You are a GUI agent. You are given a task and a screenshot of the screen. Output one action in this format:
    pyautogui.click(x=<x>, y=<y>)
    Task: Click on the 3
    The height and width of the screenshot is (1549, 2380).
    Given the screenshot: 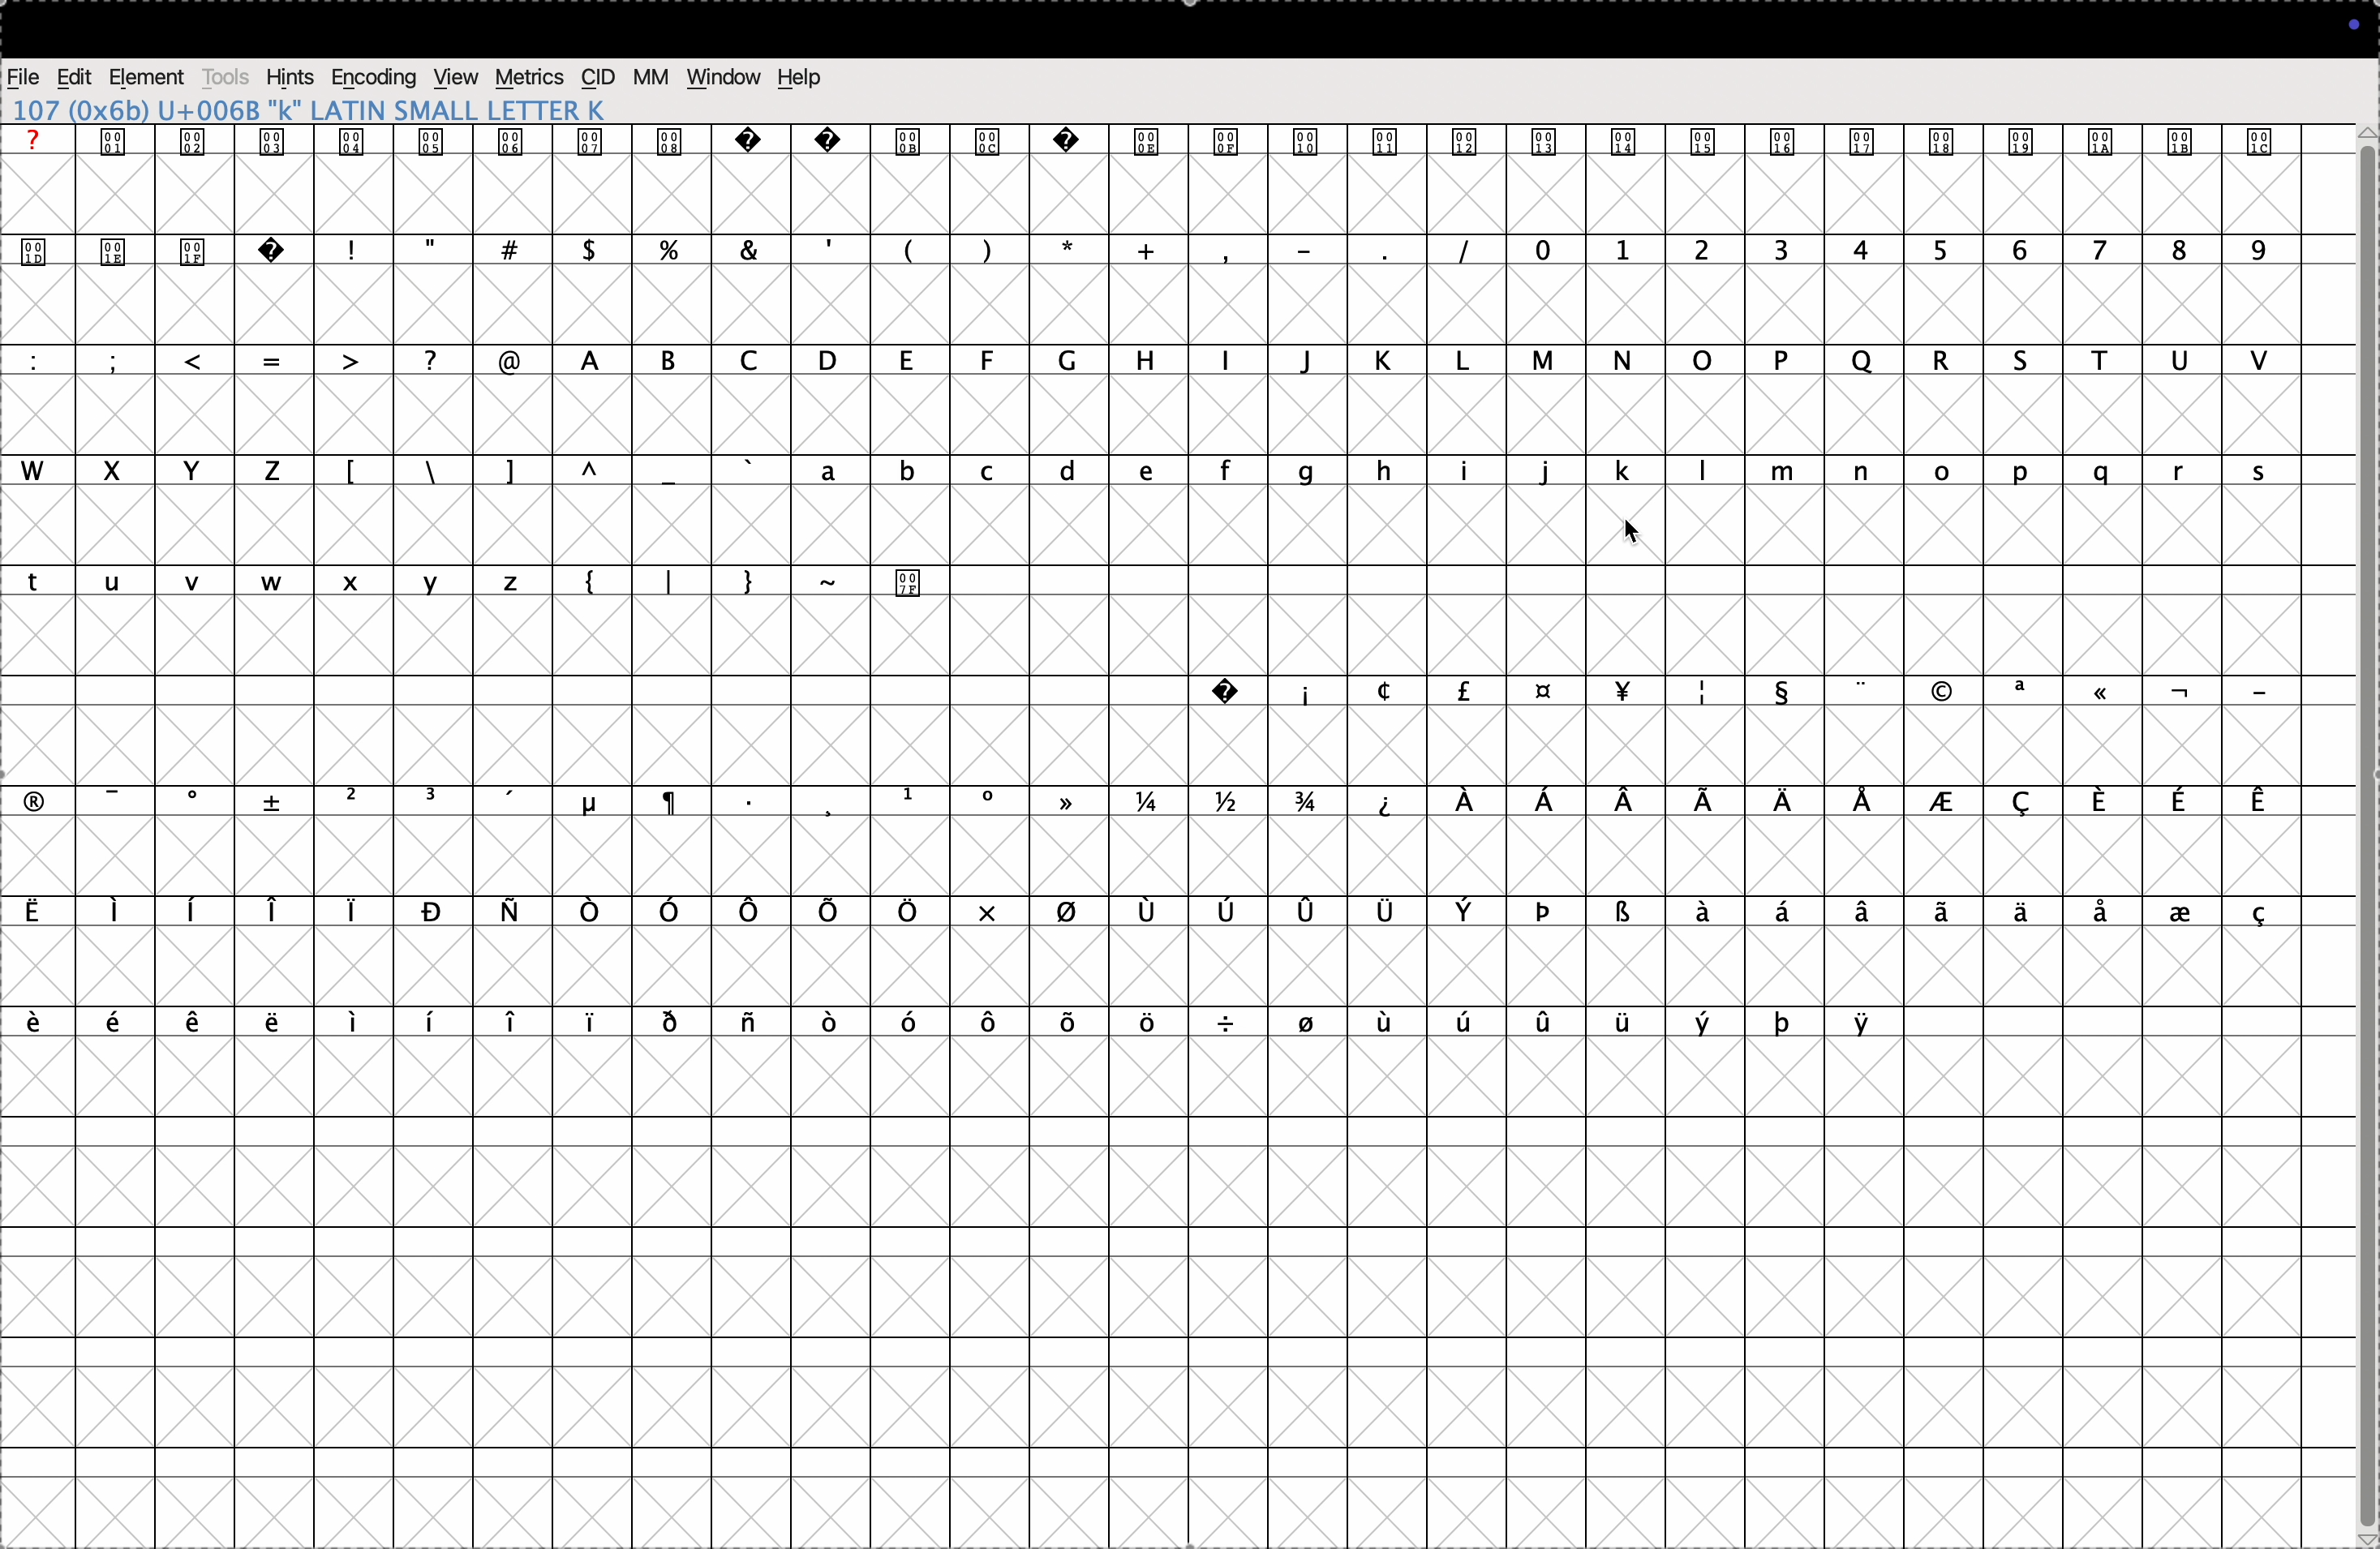 What is the action you would take?
    pyautogui.click(x=1784, y=250)
    